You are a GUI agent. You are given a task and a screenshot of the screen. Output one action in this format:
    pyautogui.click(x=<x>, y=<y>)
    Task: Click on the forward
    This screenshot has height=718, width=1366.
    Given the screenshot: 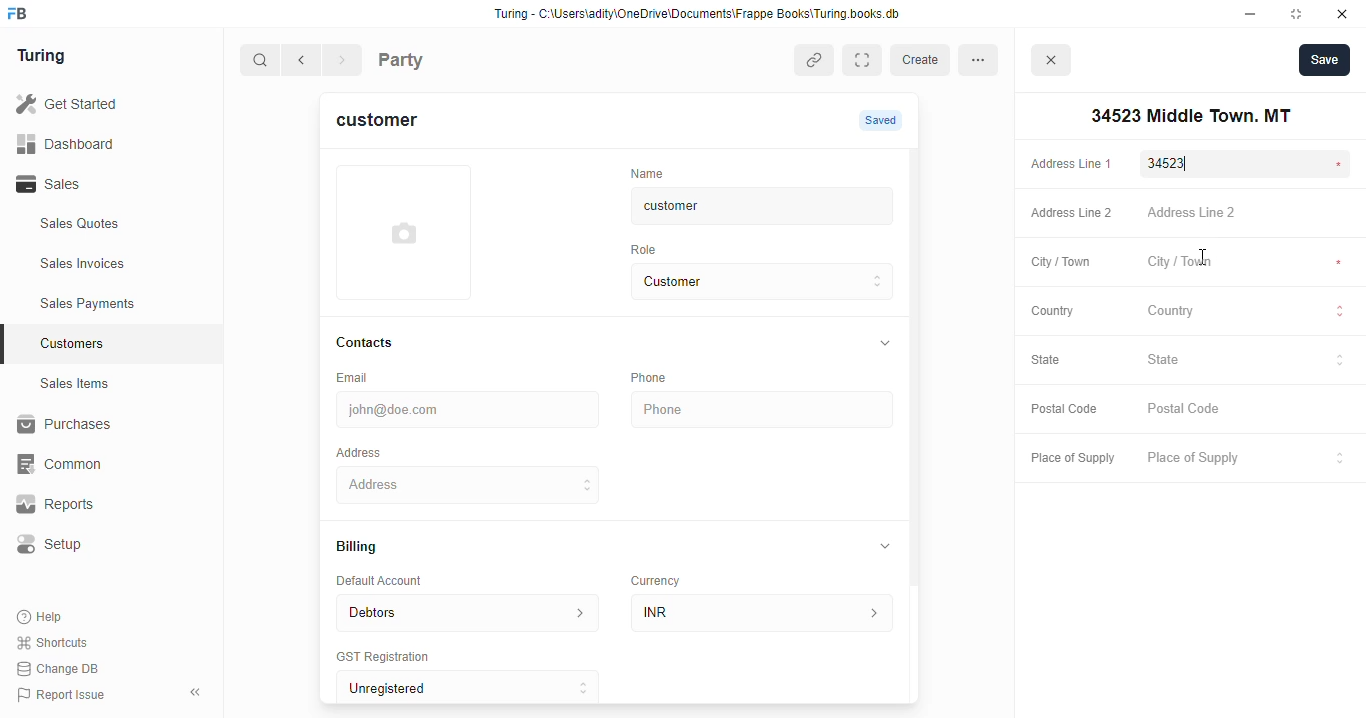 What is the action you would take?
    pyautogui.click(x=344, y=62)
    